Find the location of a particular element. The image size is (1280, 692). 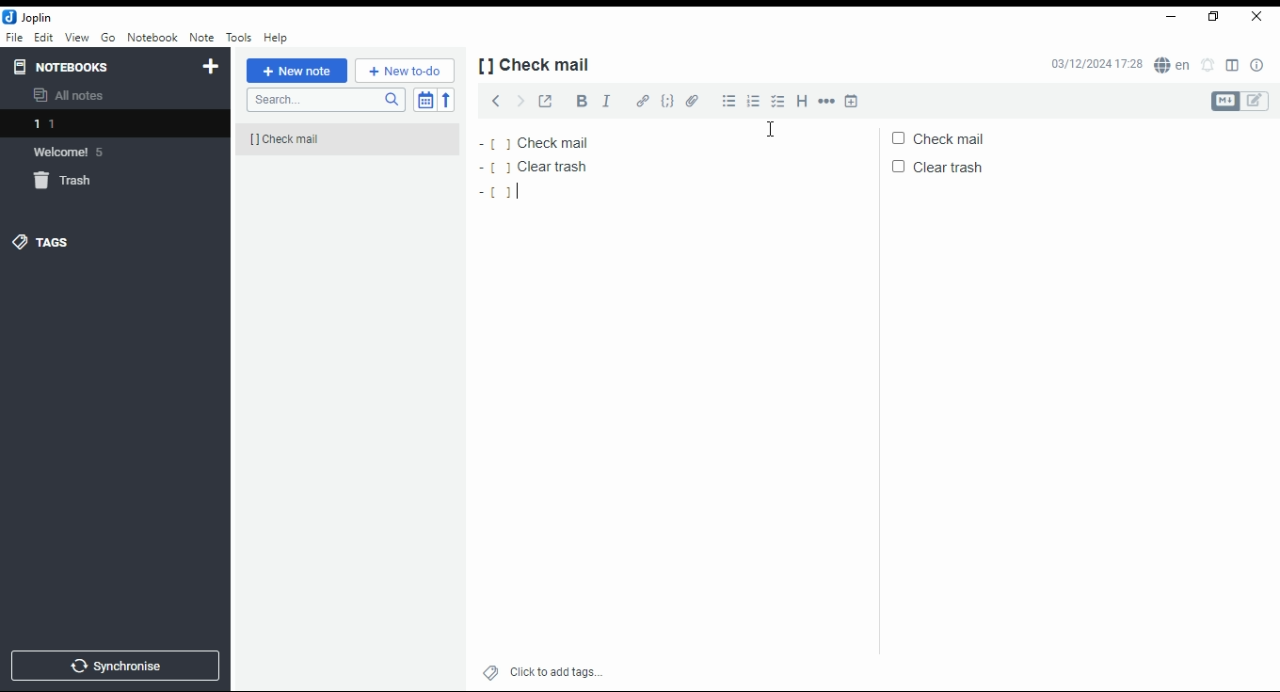

insert time is located at coordinates (852, 101).